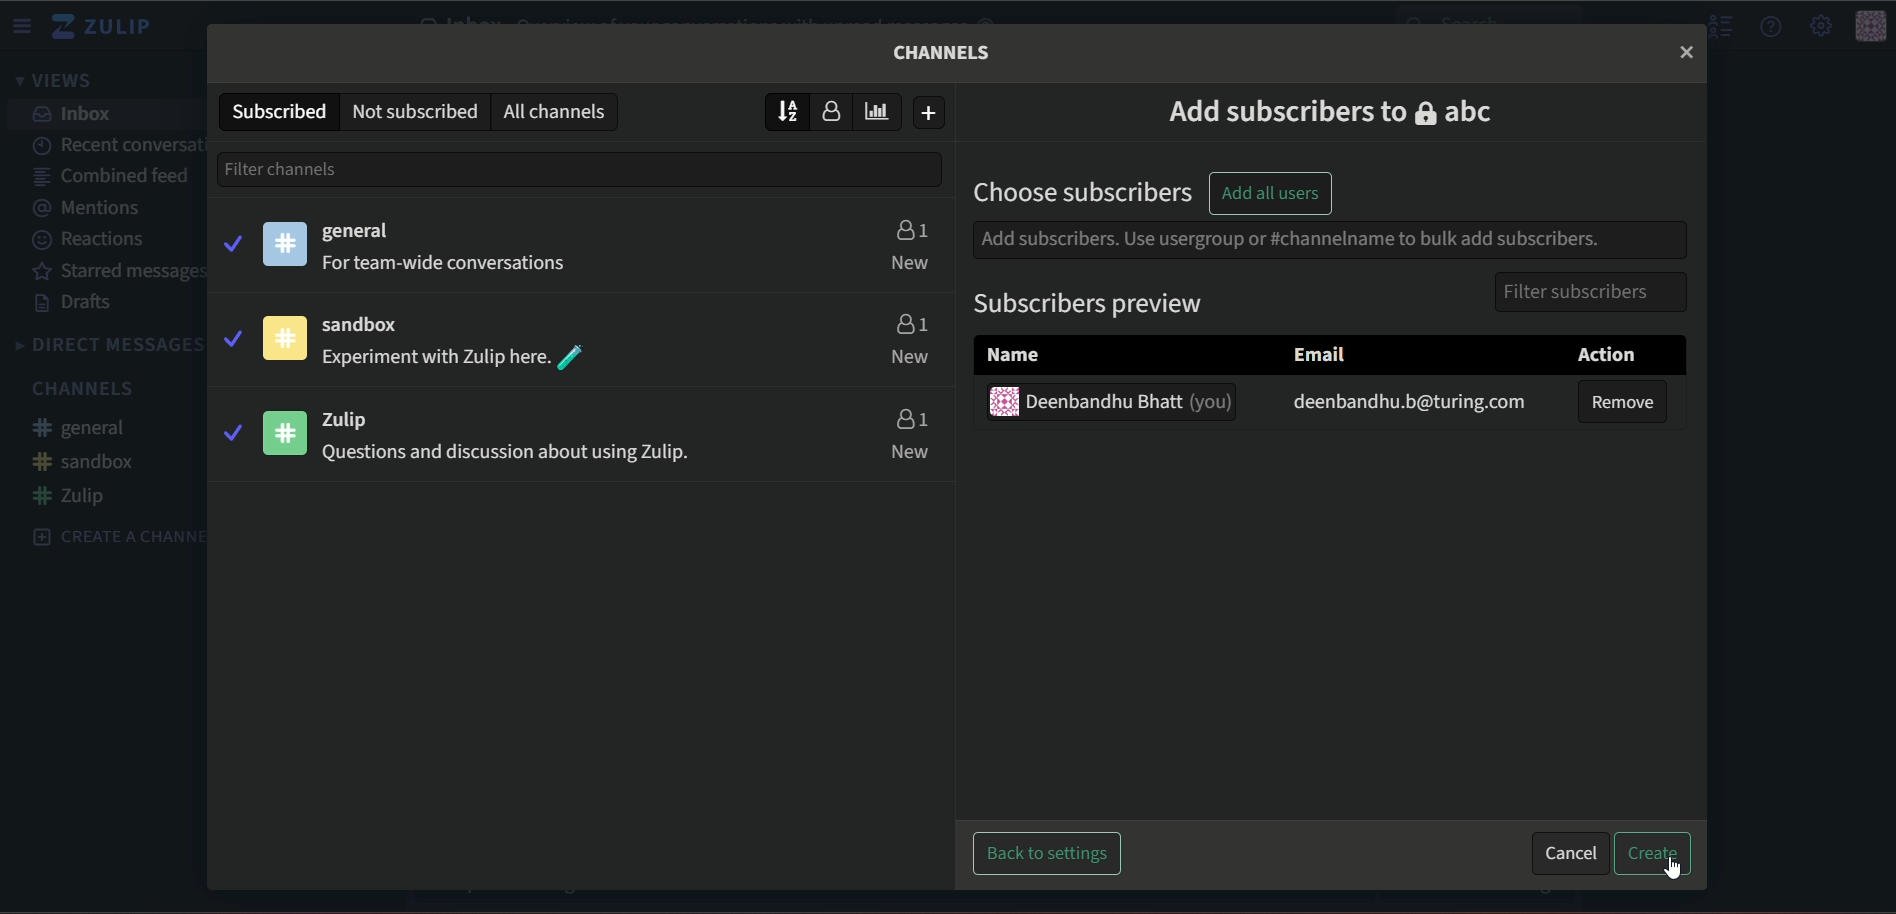 The image size is (1896, 914). What do you see at coordinates (107, 345) in the screenshot?
I see `direct messages` at bounding box center [107, 345].